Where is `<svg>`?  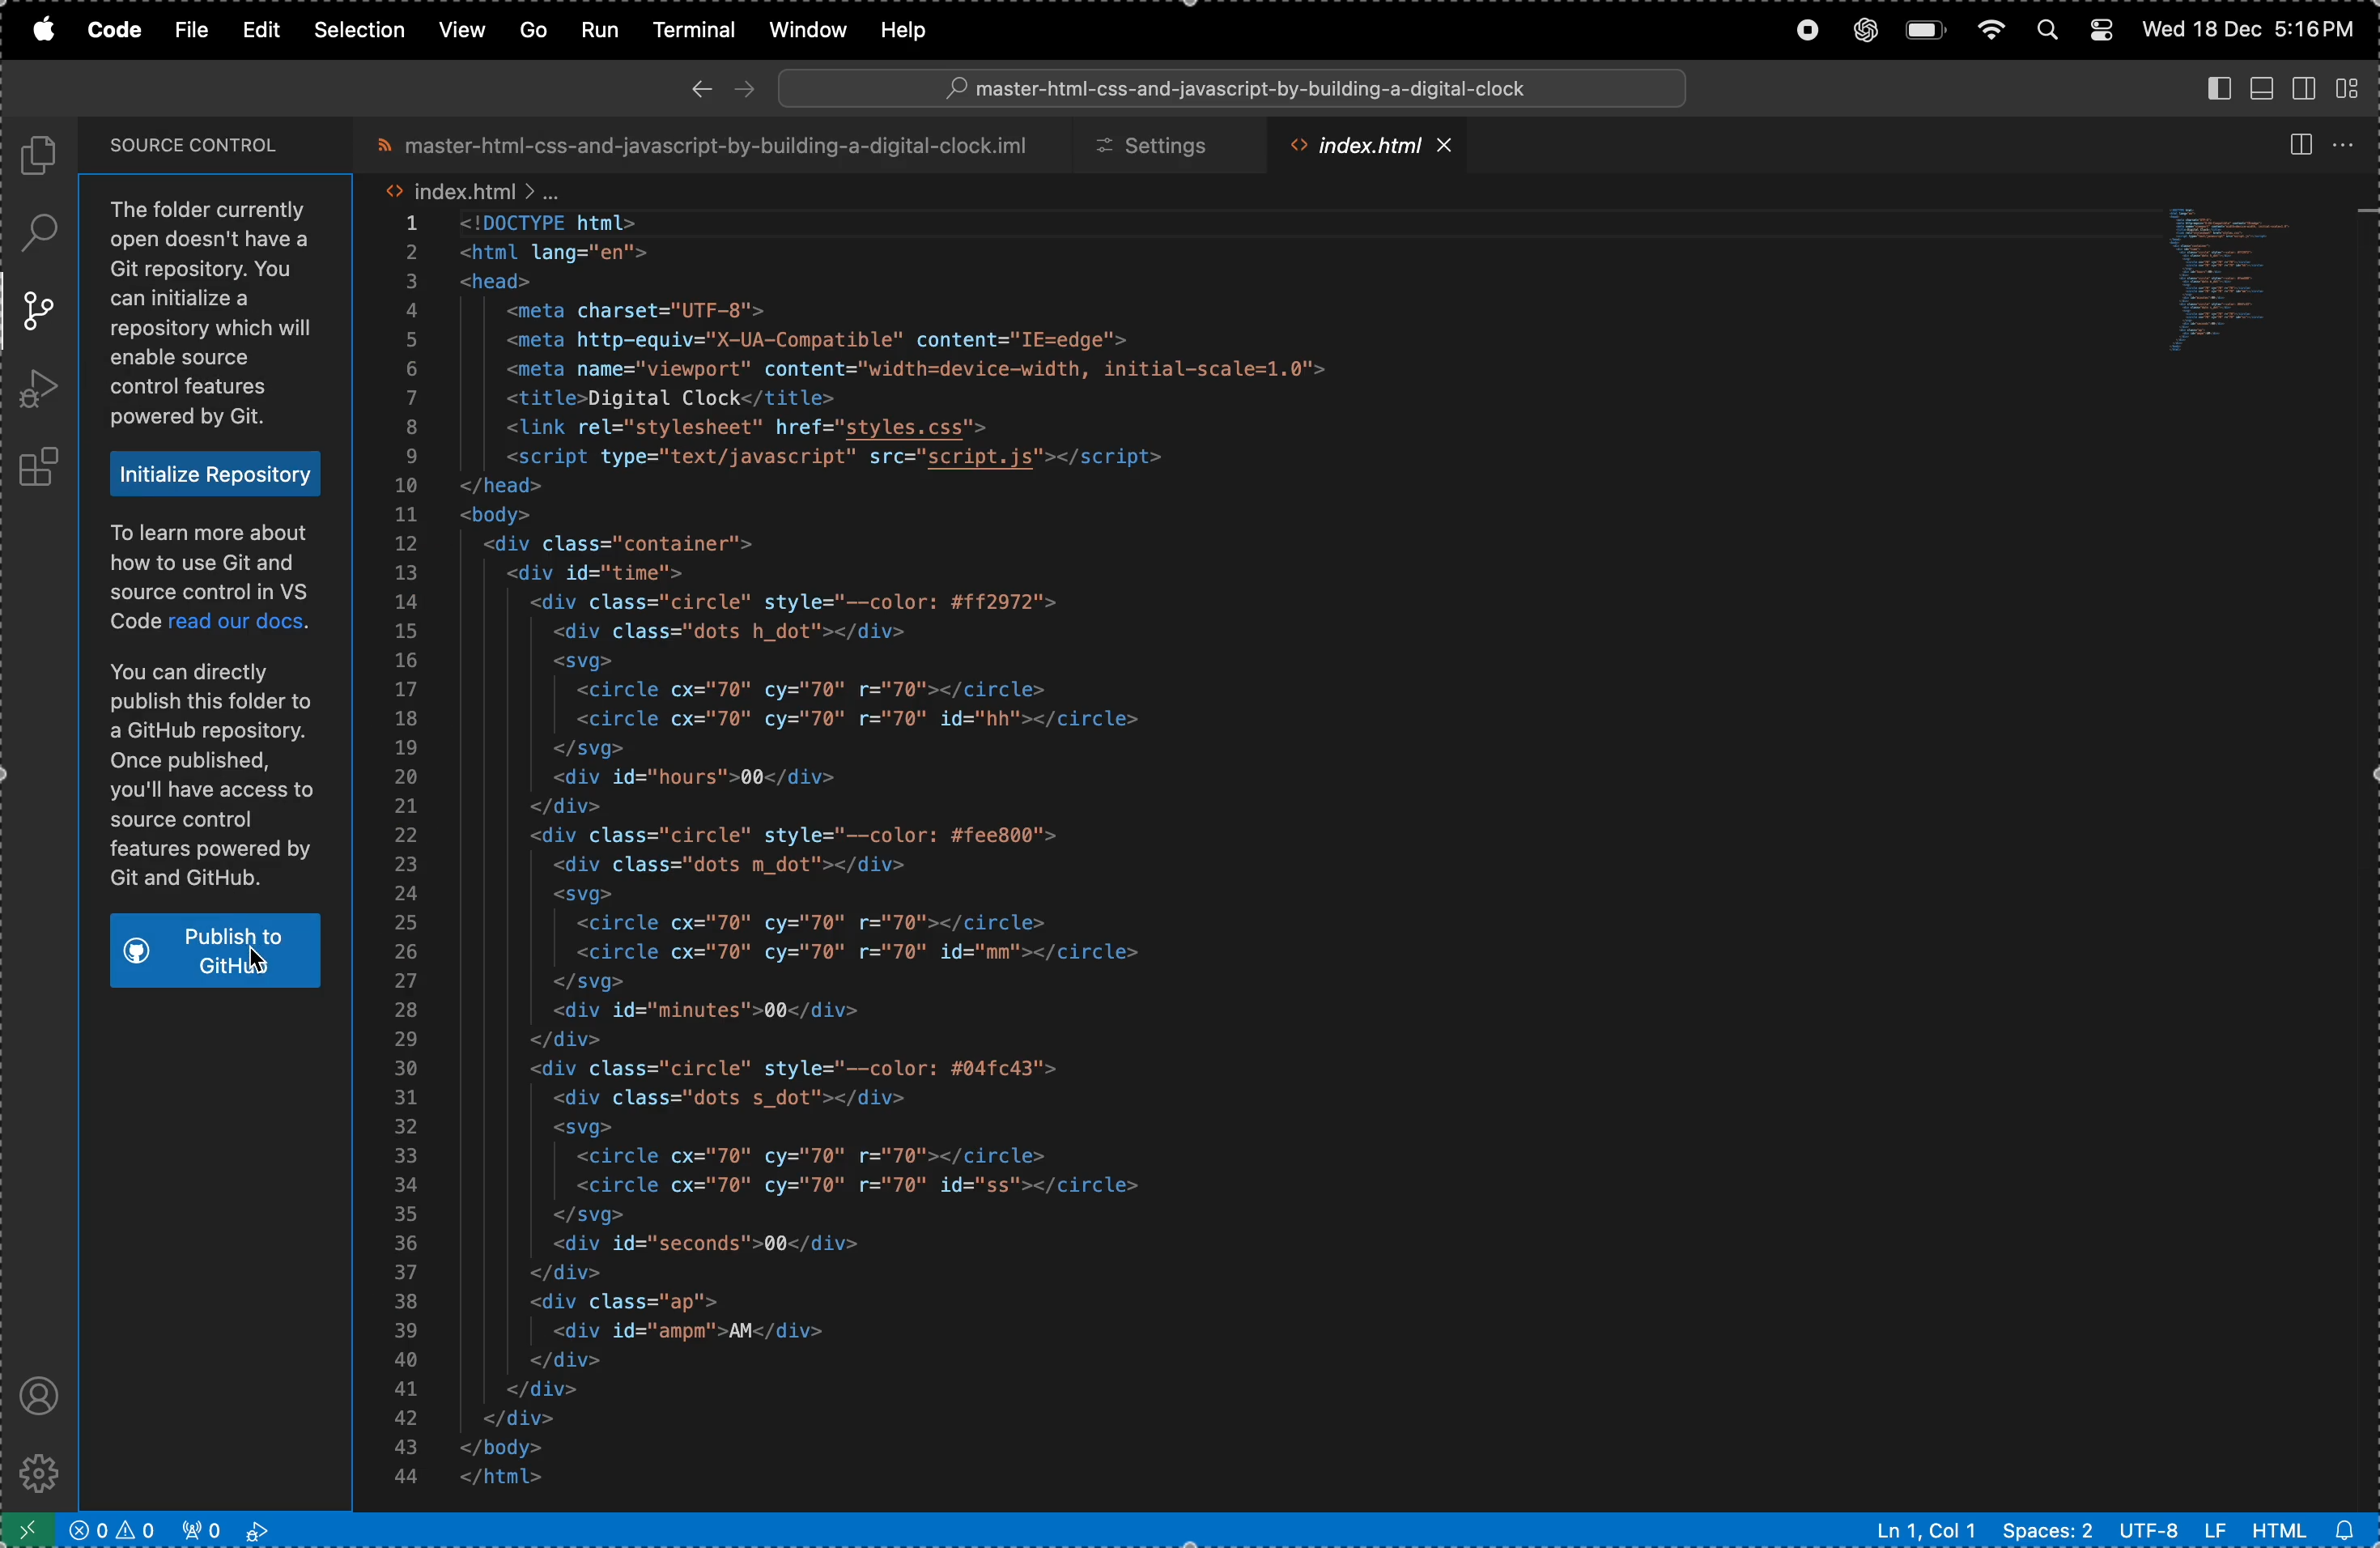
<svg> is located at coordinates (583, 661).